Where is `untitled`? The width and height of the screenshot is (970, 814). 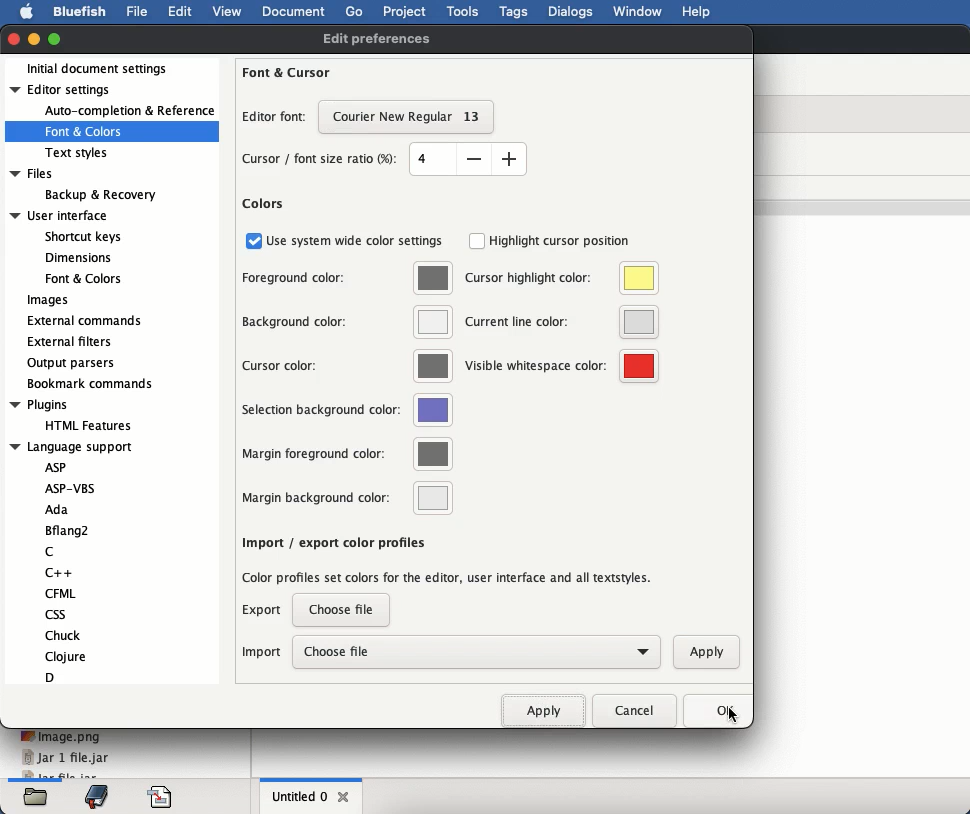
untitled is located at coordinates (299, 795).